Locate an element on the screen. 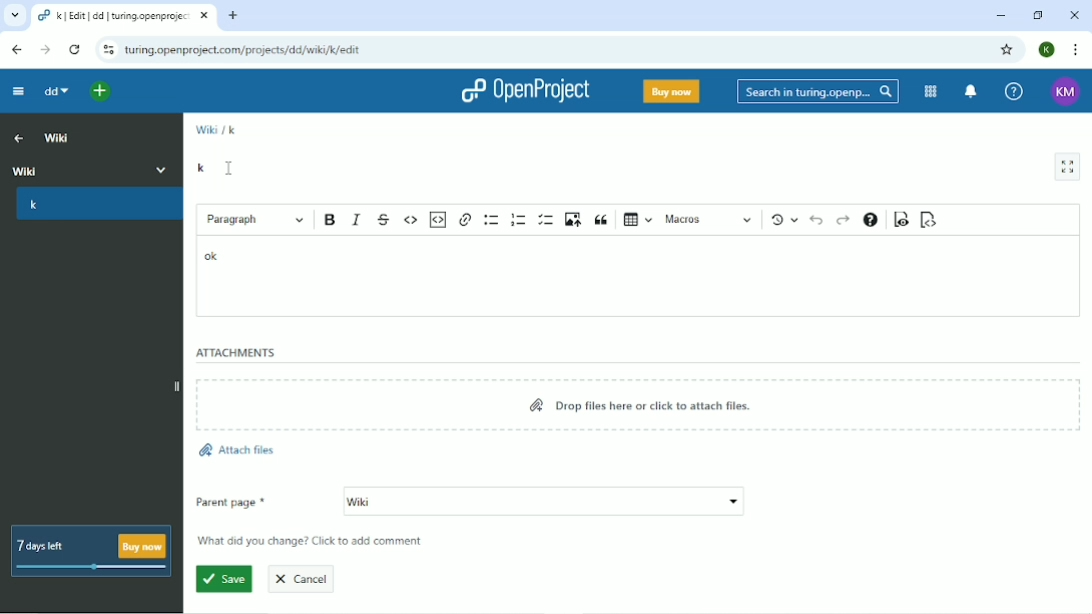  Forward is located at coordinates (45, 50).